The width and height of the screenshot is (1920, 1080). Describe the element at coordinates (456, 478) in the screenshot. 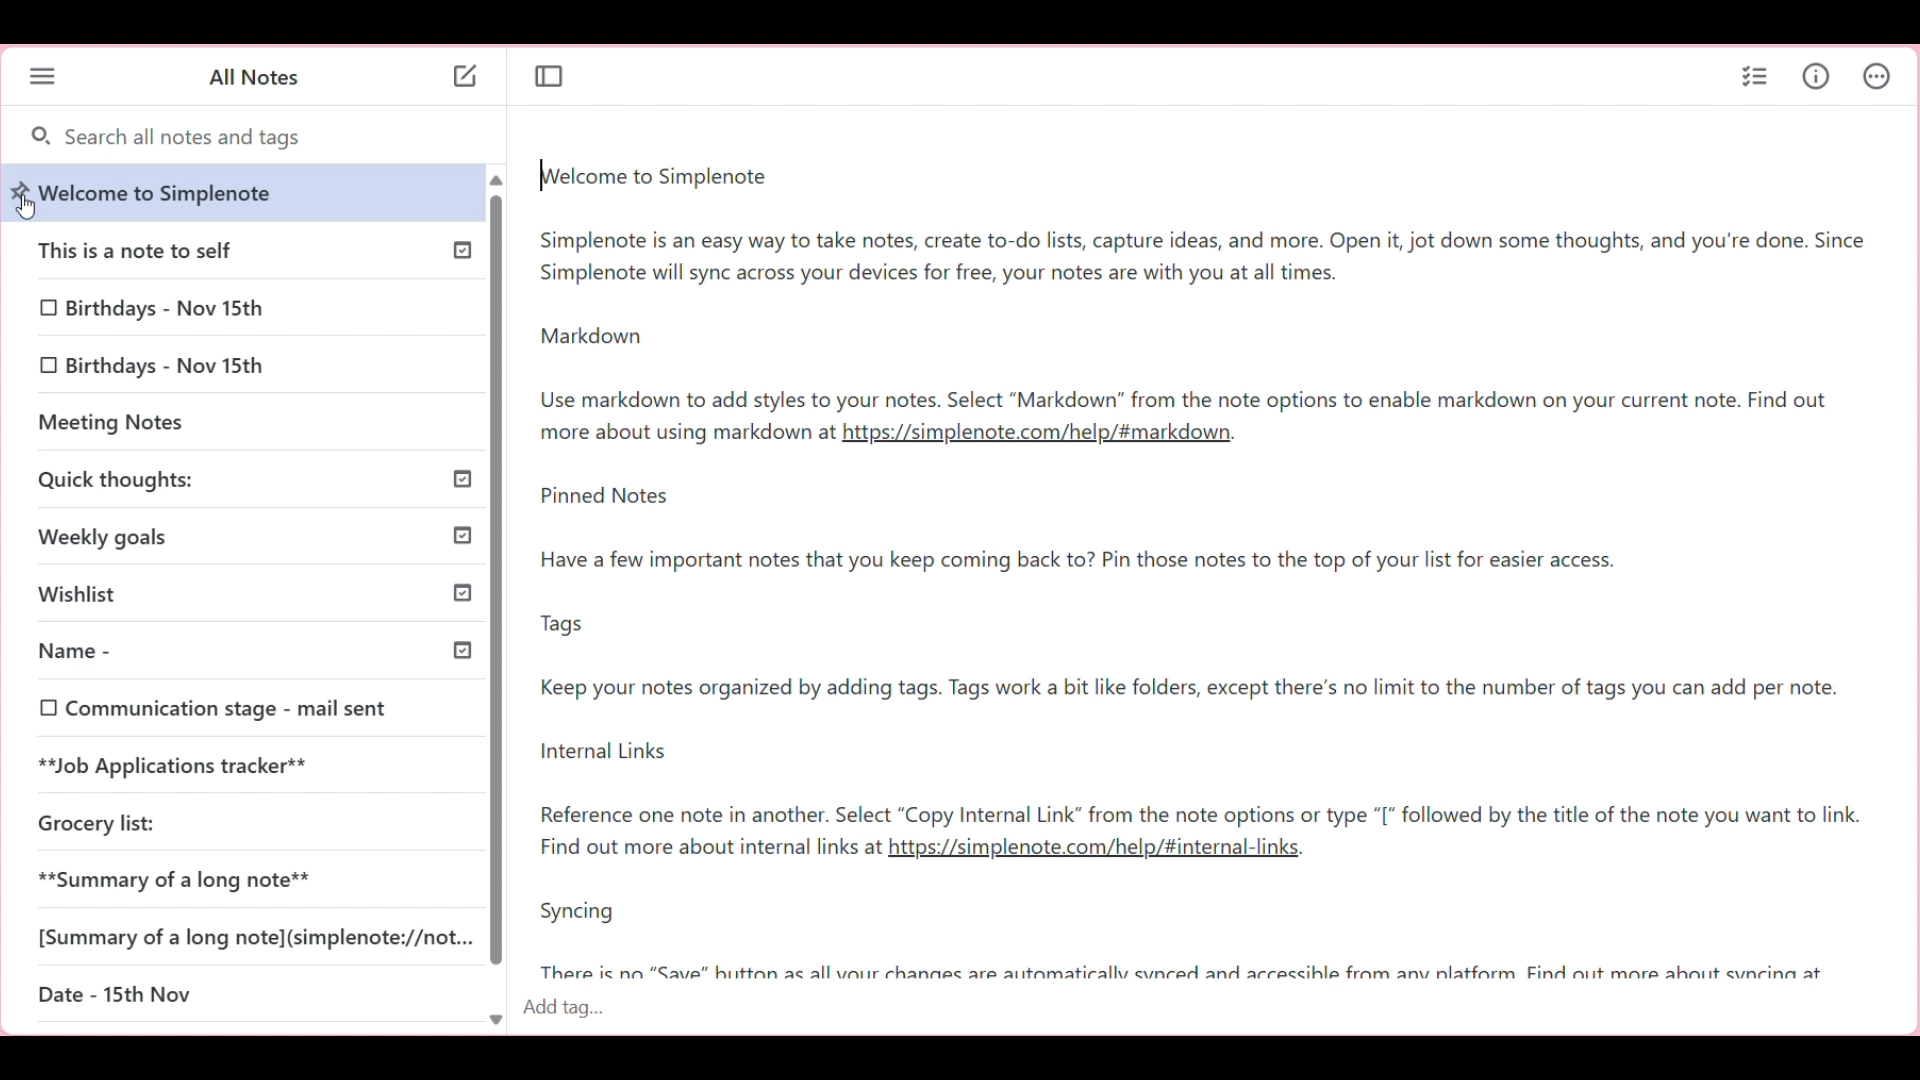

I see `Published` at that location.